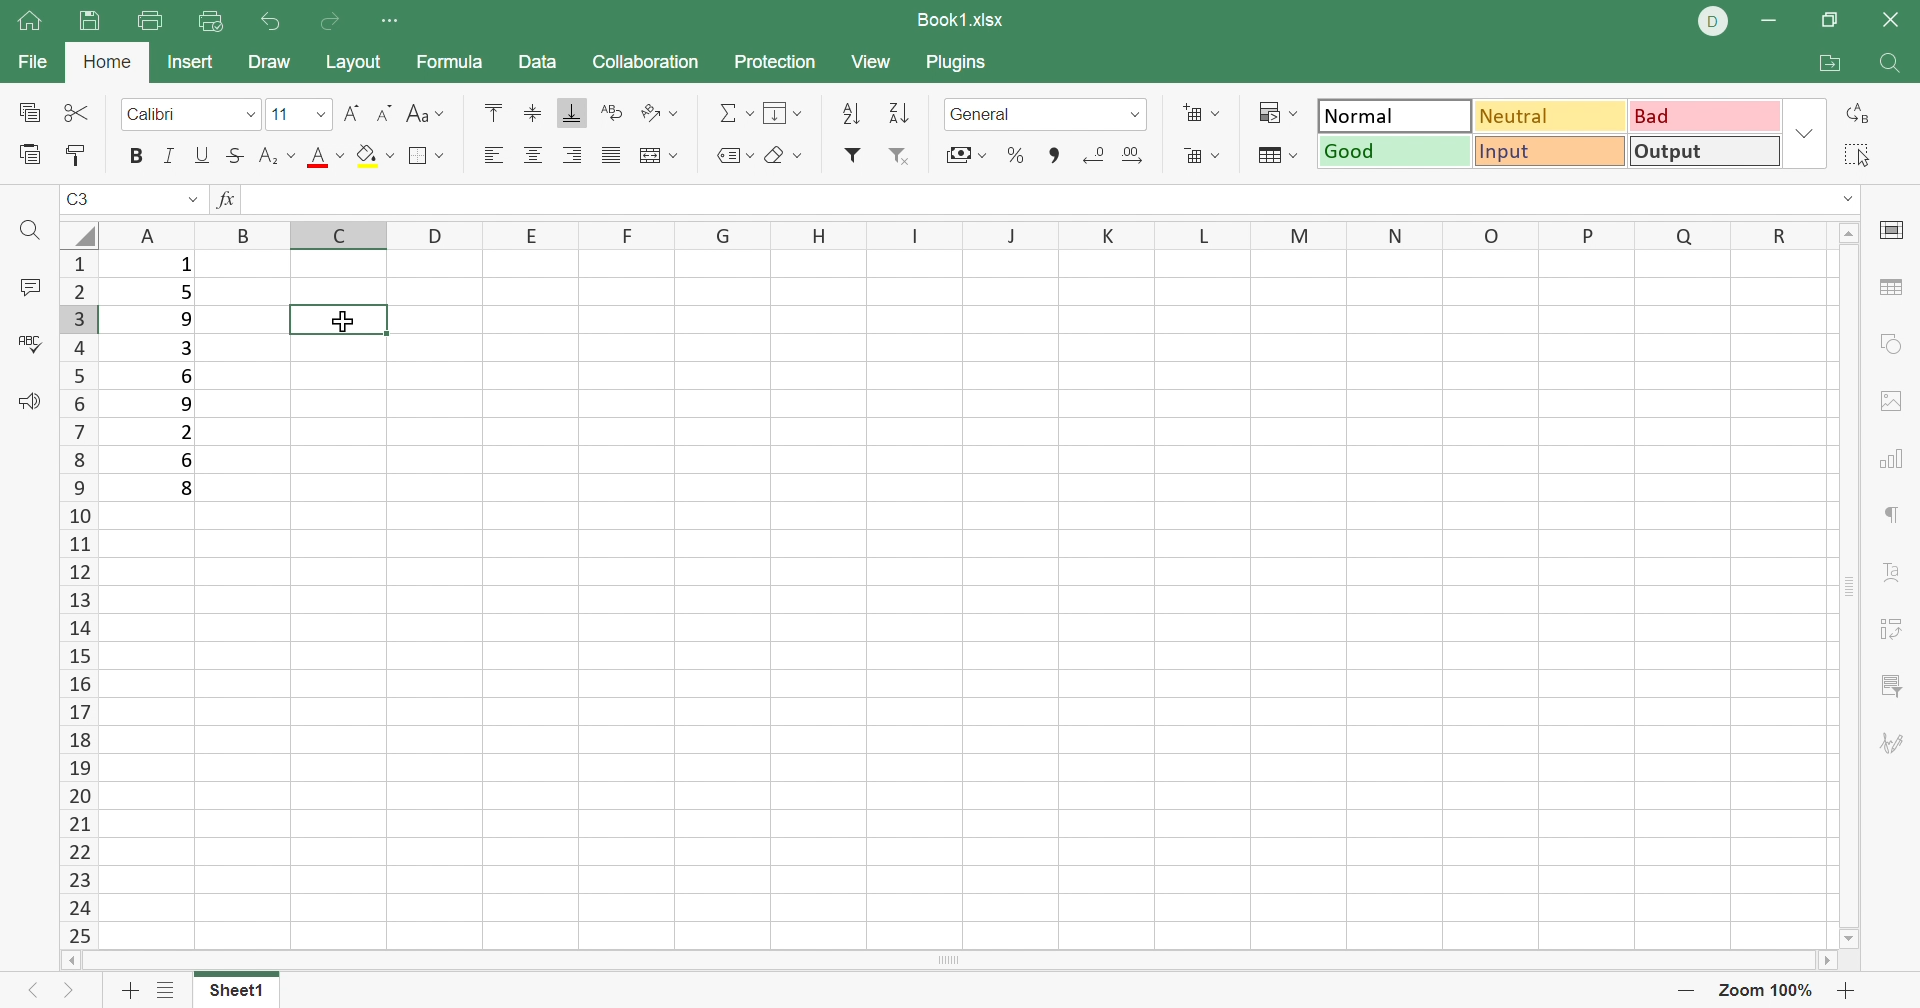  What do you see at coordinates (35, 341) in the screenshot?
I see `Spell checking` at bounding box center [35, 341].